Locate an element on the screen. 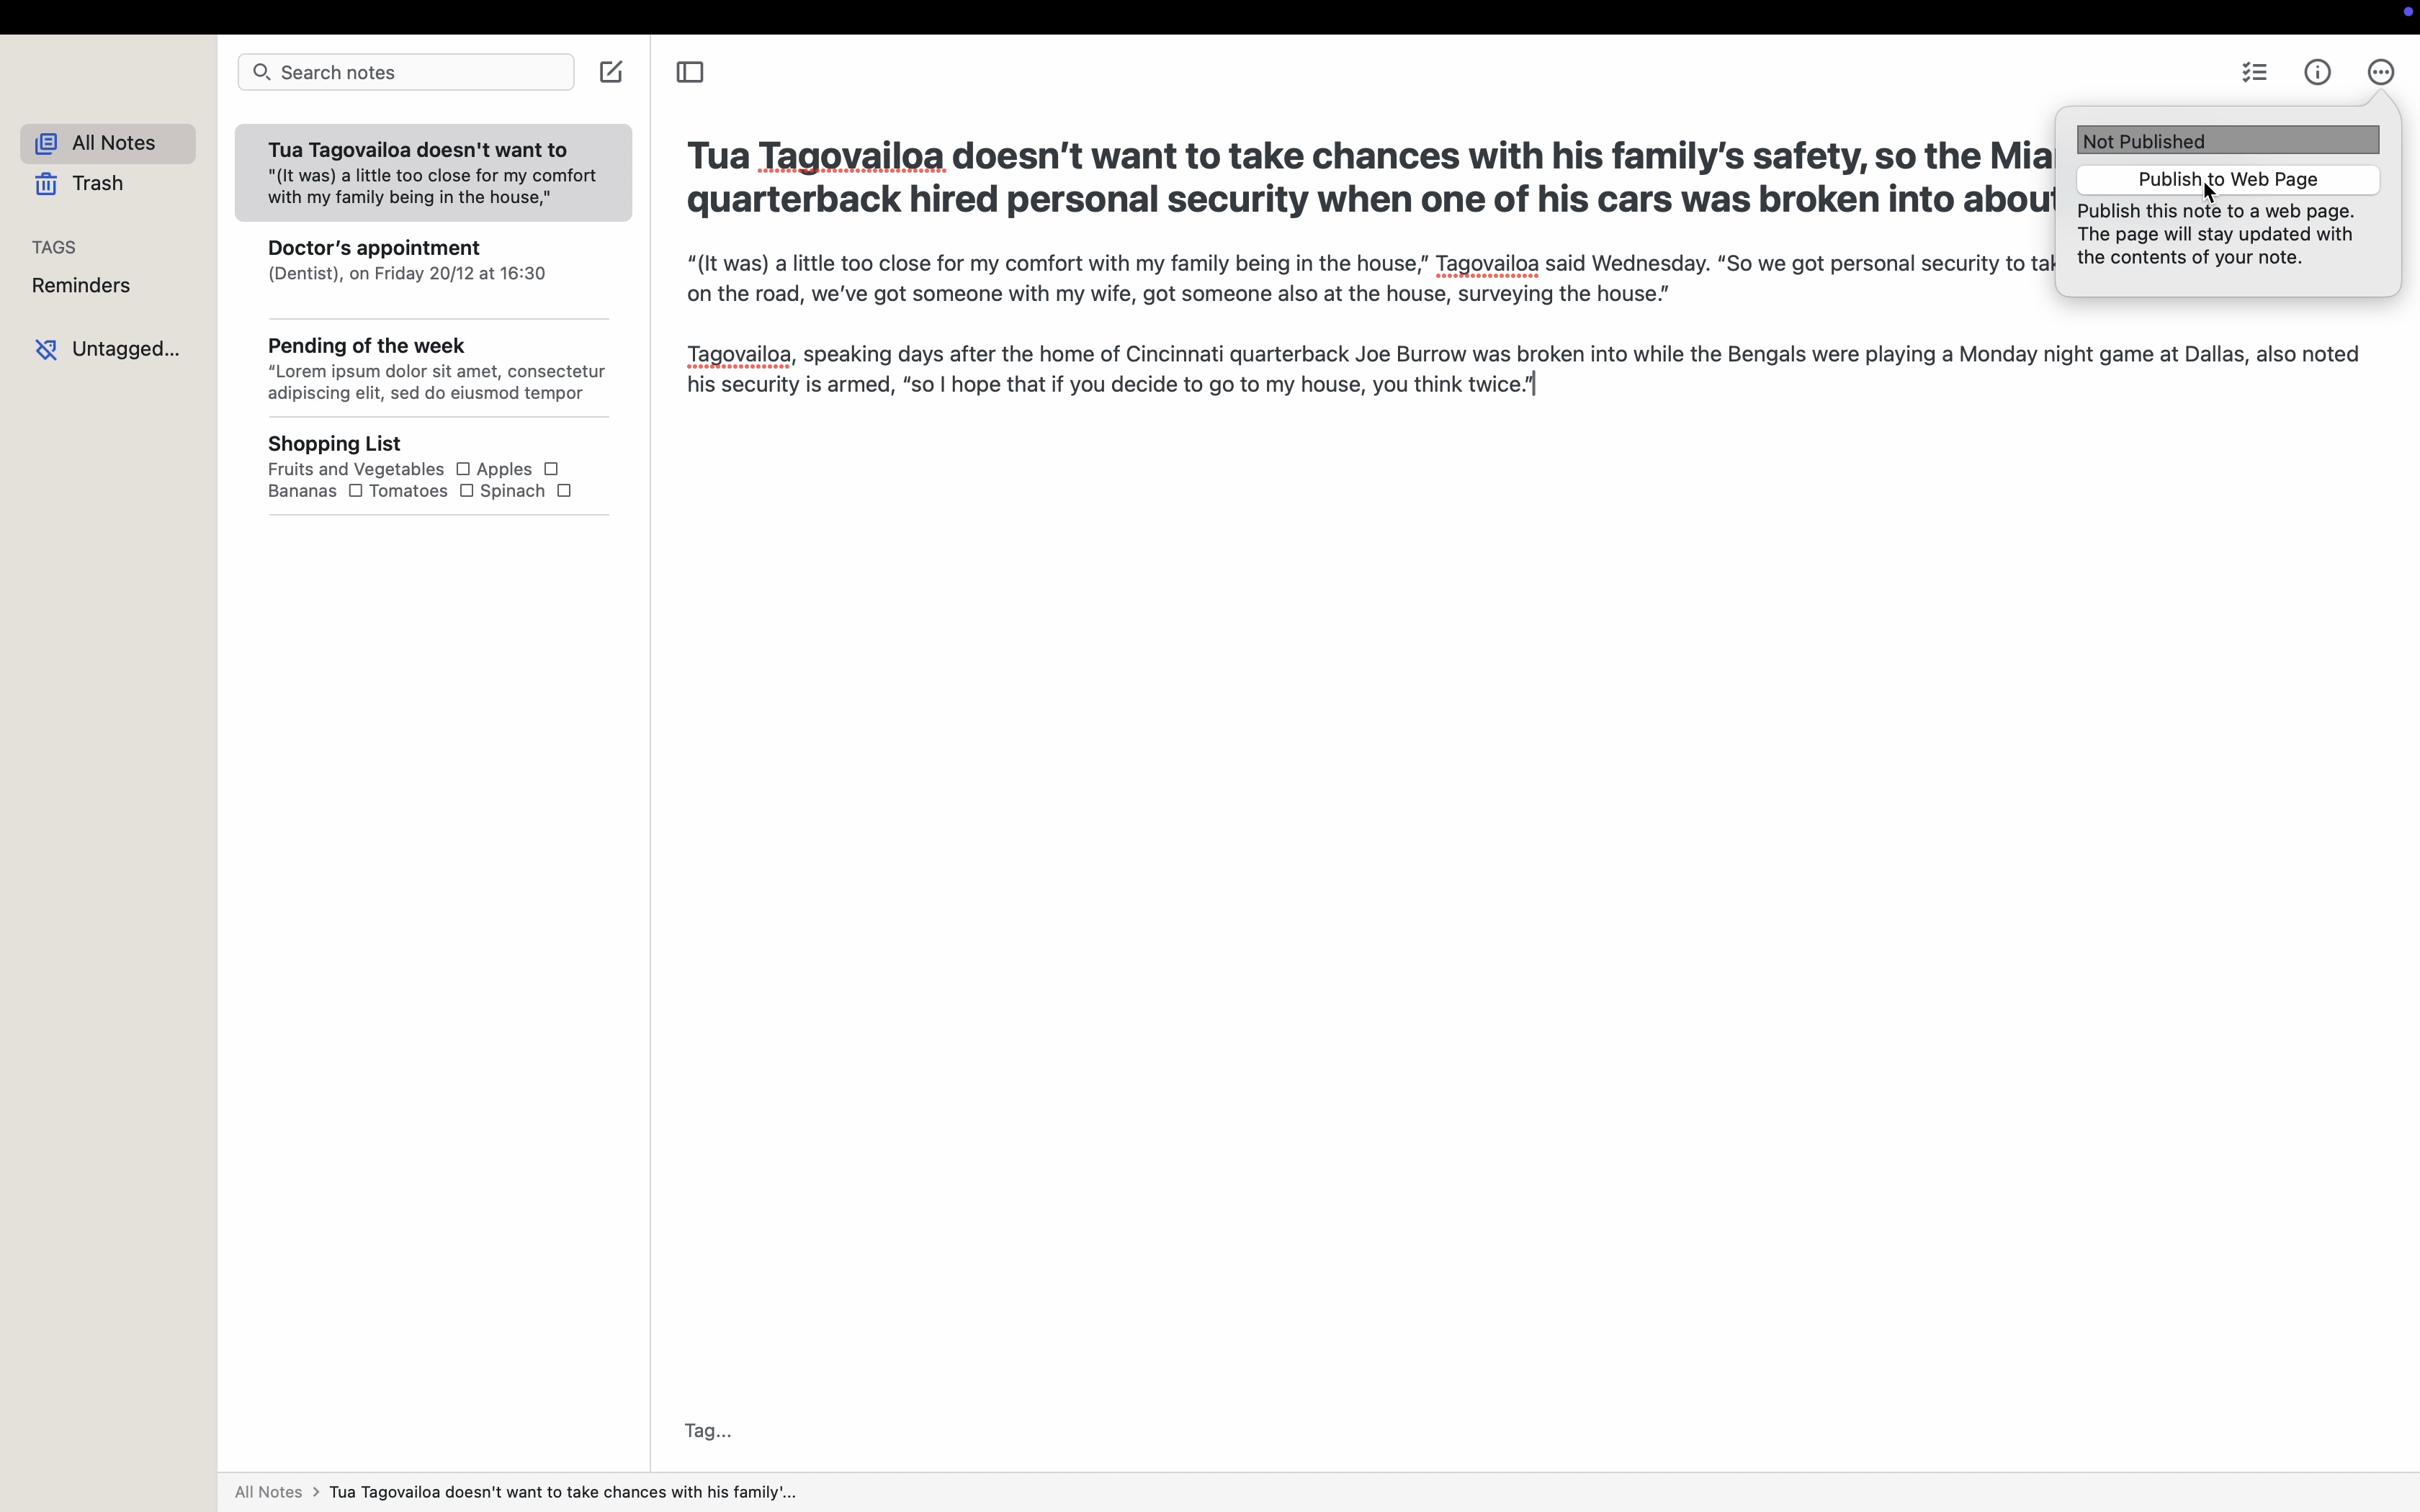 The width and height of the screenshot is (2420, 1512). click on more options is located at coordinates (2381, 73).